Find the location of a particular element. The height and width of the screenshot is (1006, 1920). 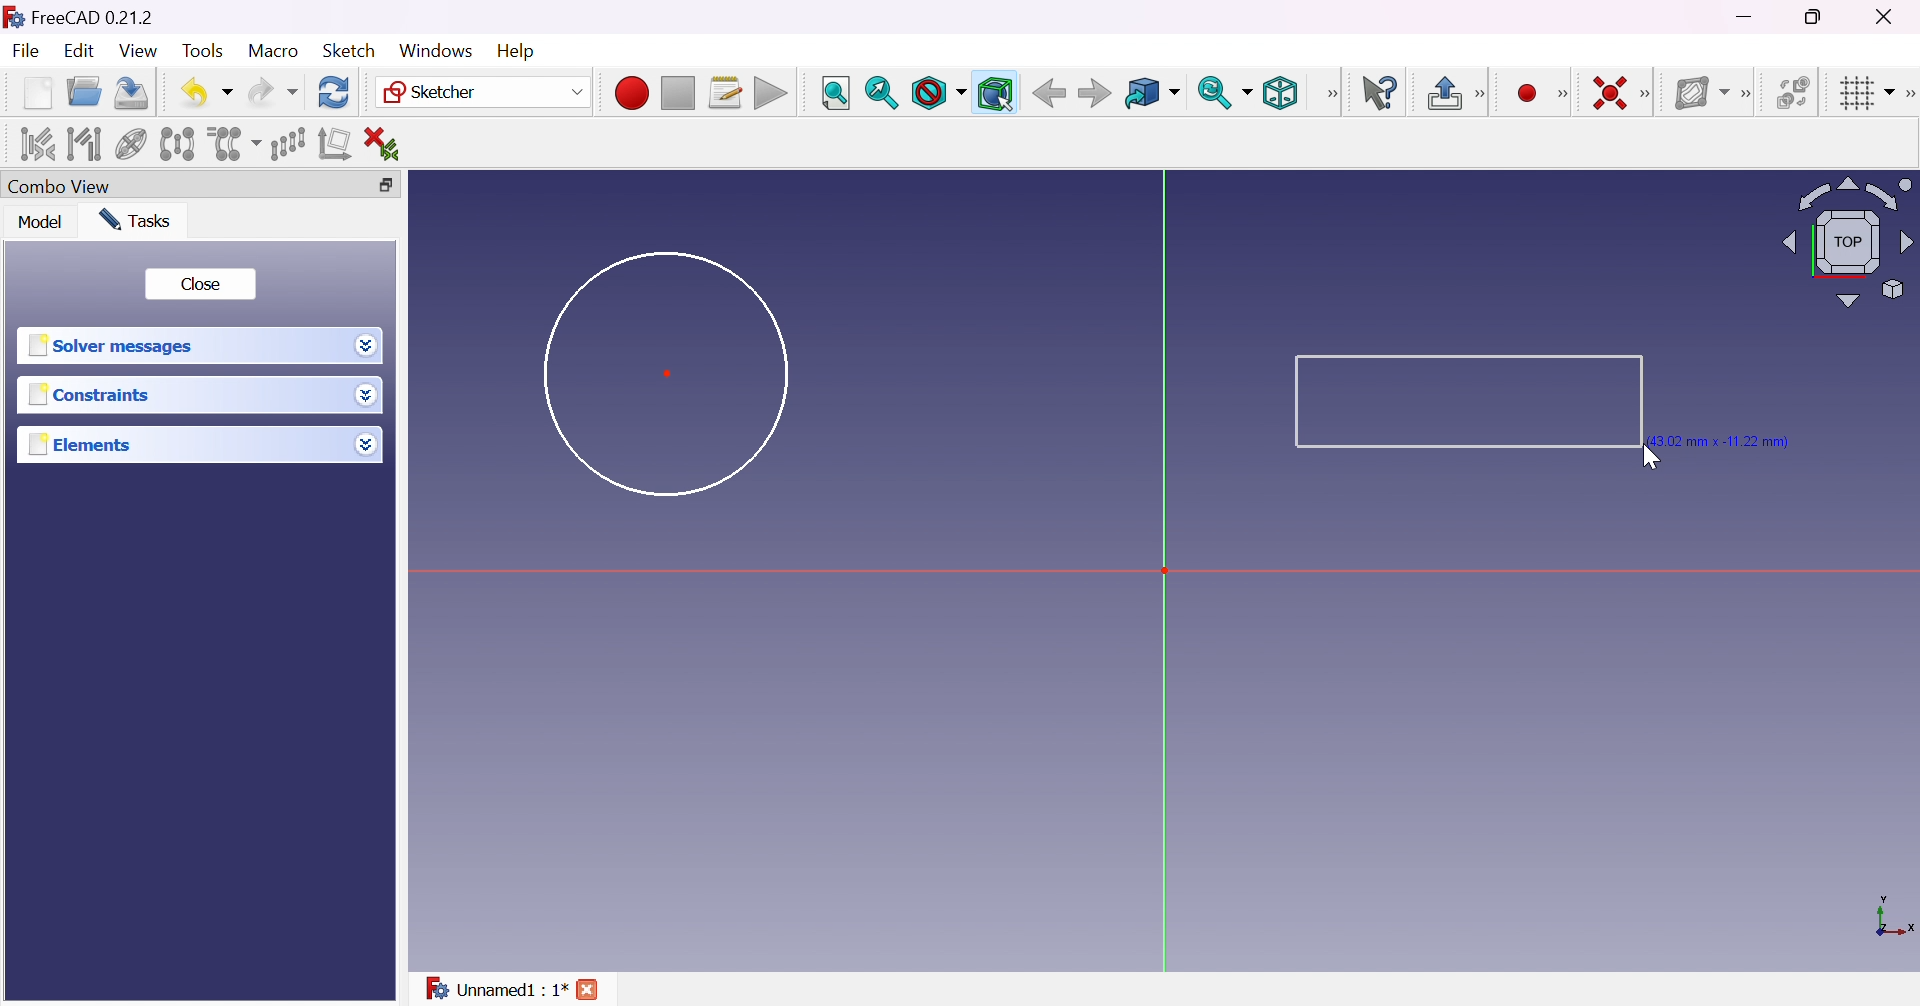

Forward is located at coordinates (1094, 95).